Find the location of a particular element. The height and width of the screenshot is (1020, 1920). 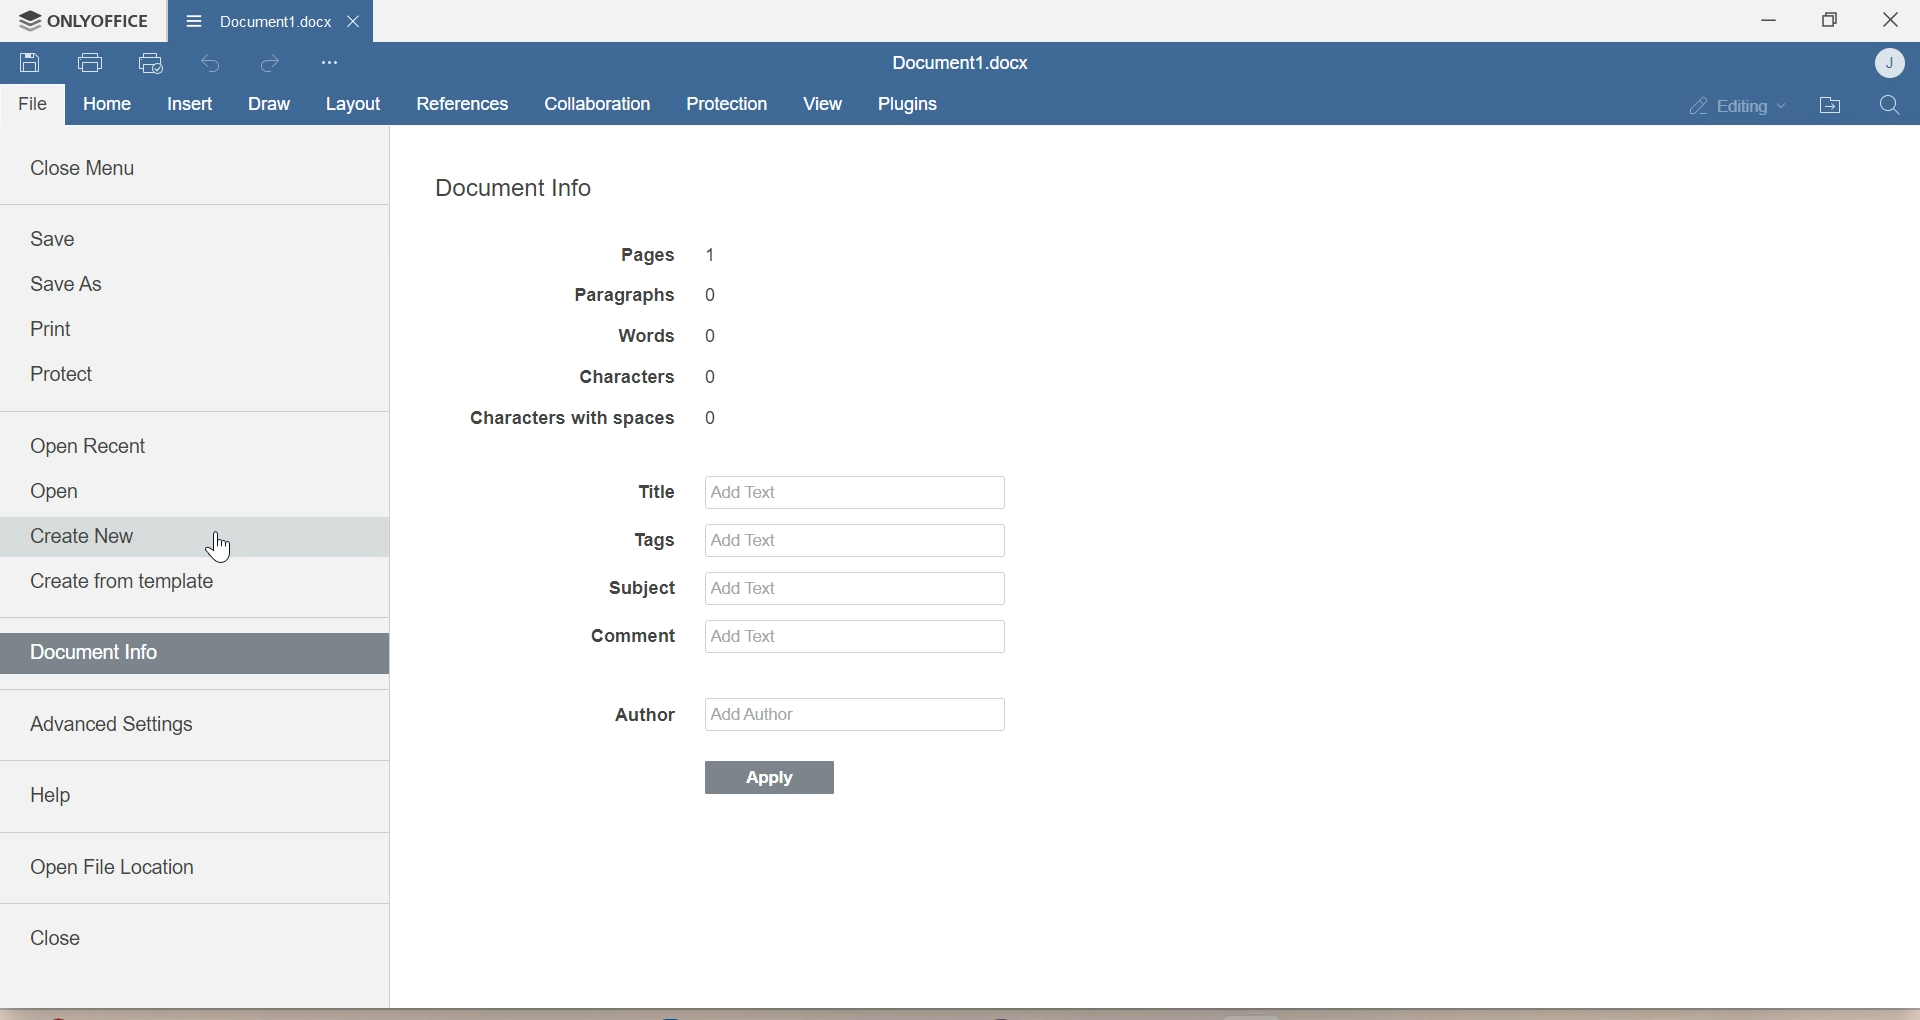

Words 0 is located at coordinates (671, 337).